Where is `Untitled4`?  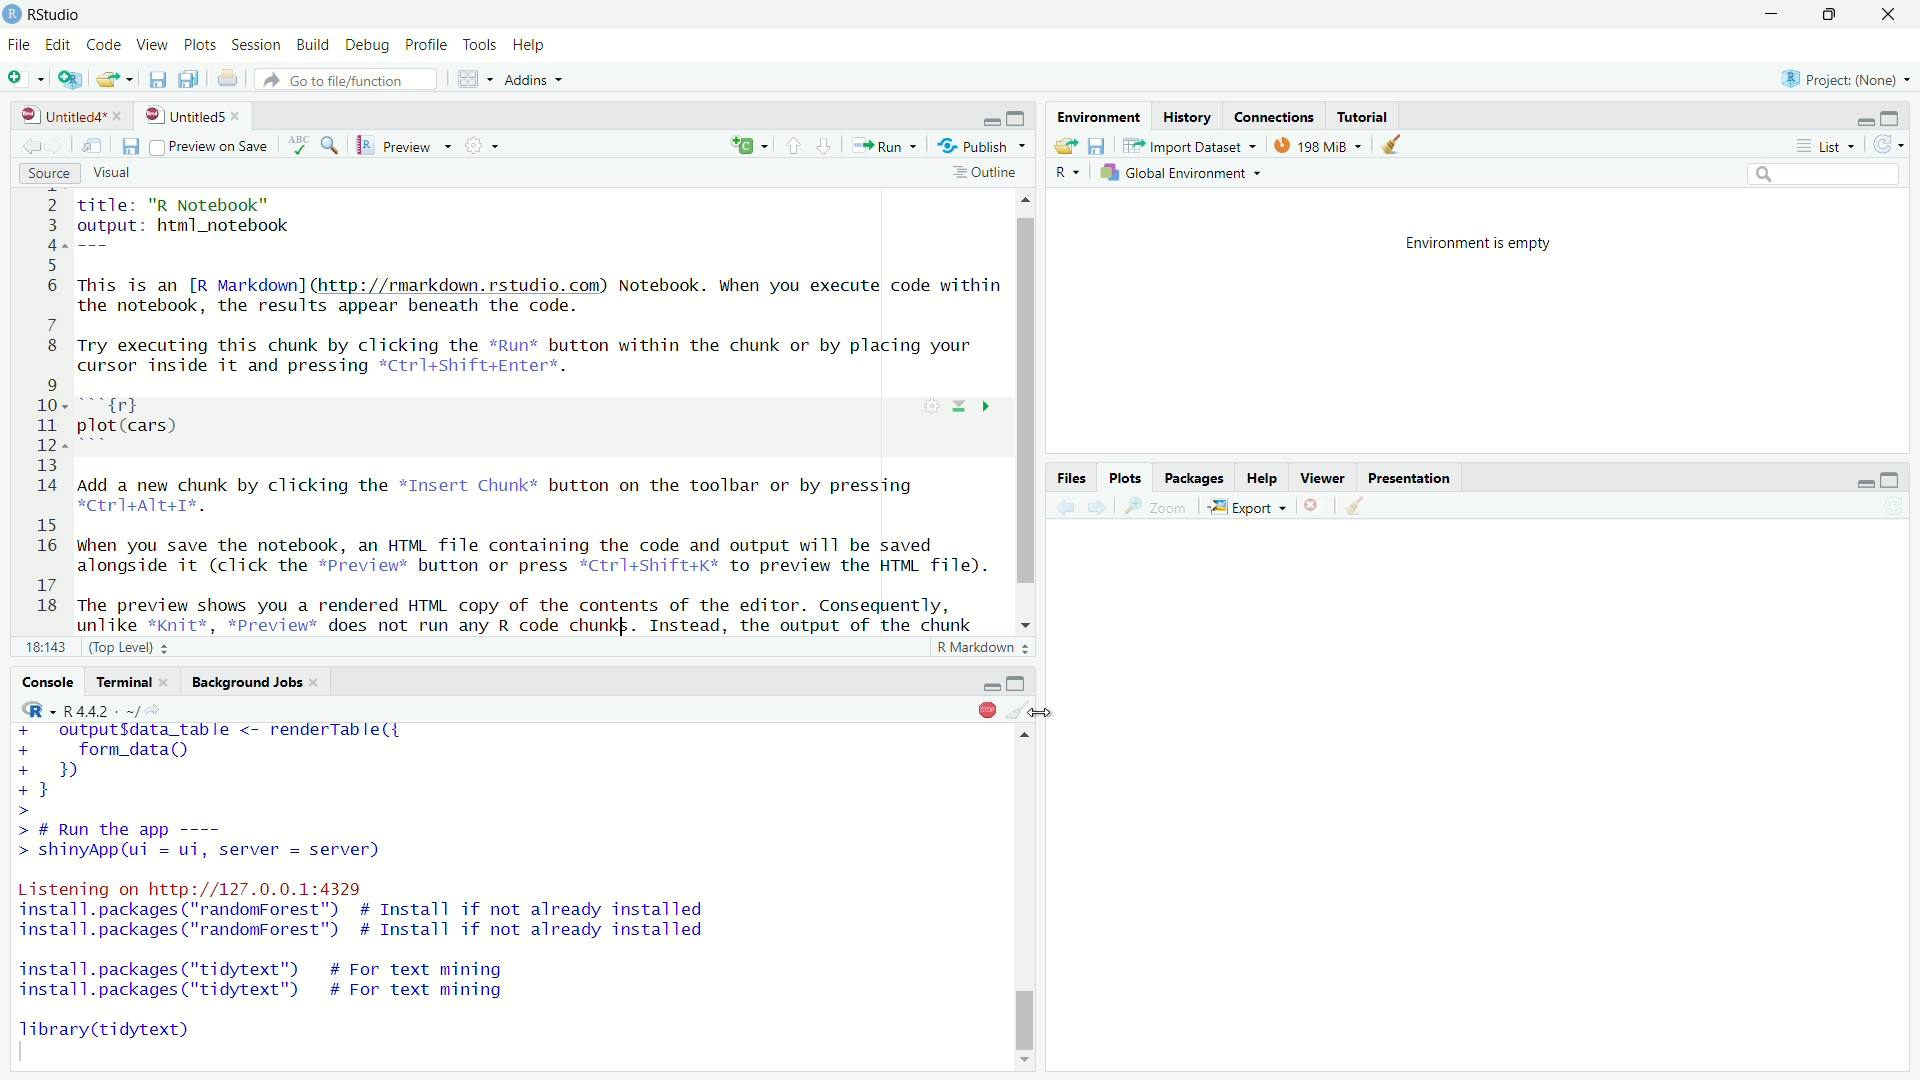 Untitled4 is located at coordinates (57, 116).